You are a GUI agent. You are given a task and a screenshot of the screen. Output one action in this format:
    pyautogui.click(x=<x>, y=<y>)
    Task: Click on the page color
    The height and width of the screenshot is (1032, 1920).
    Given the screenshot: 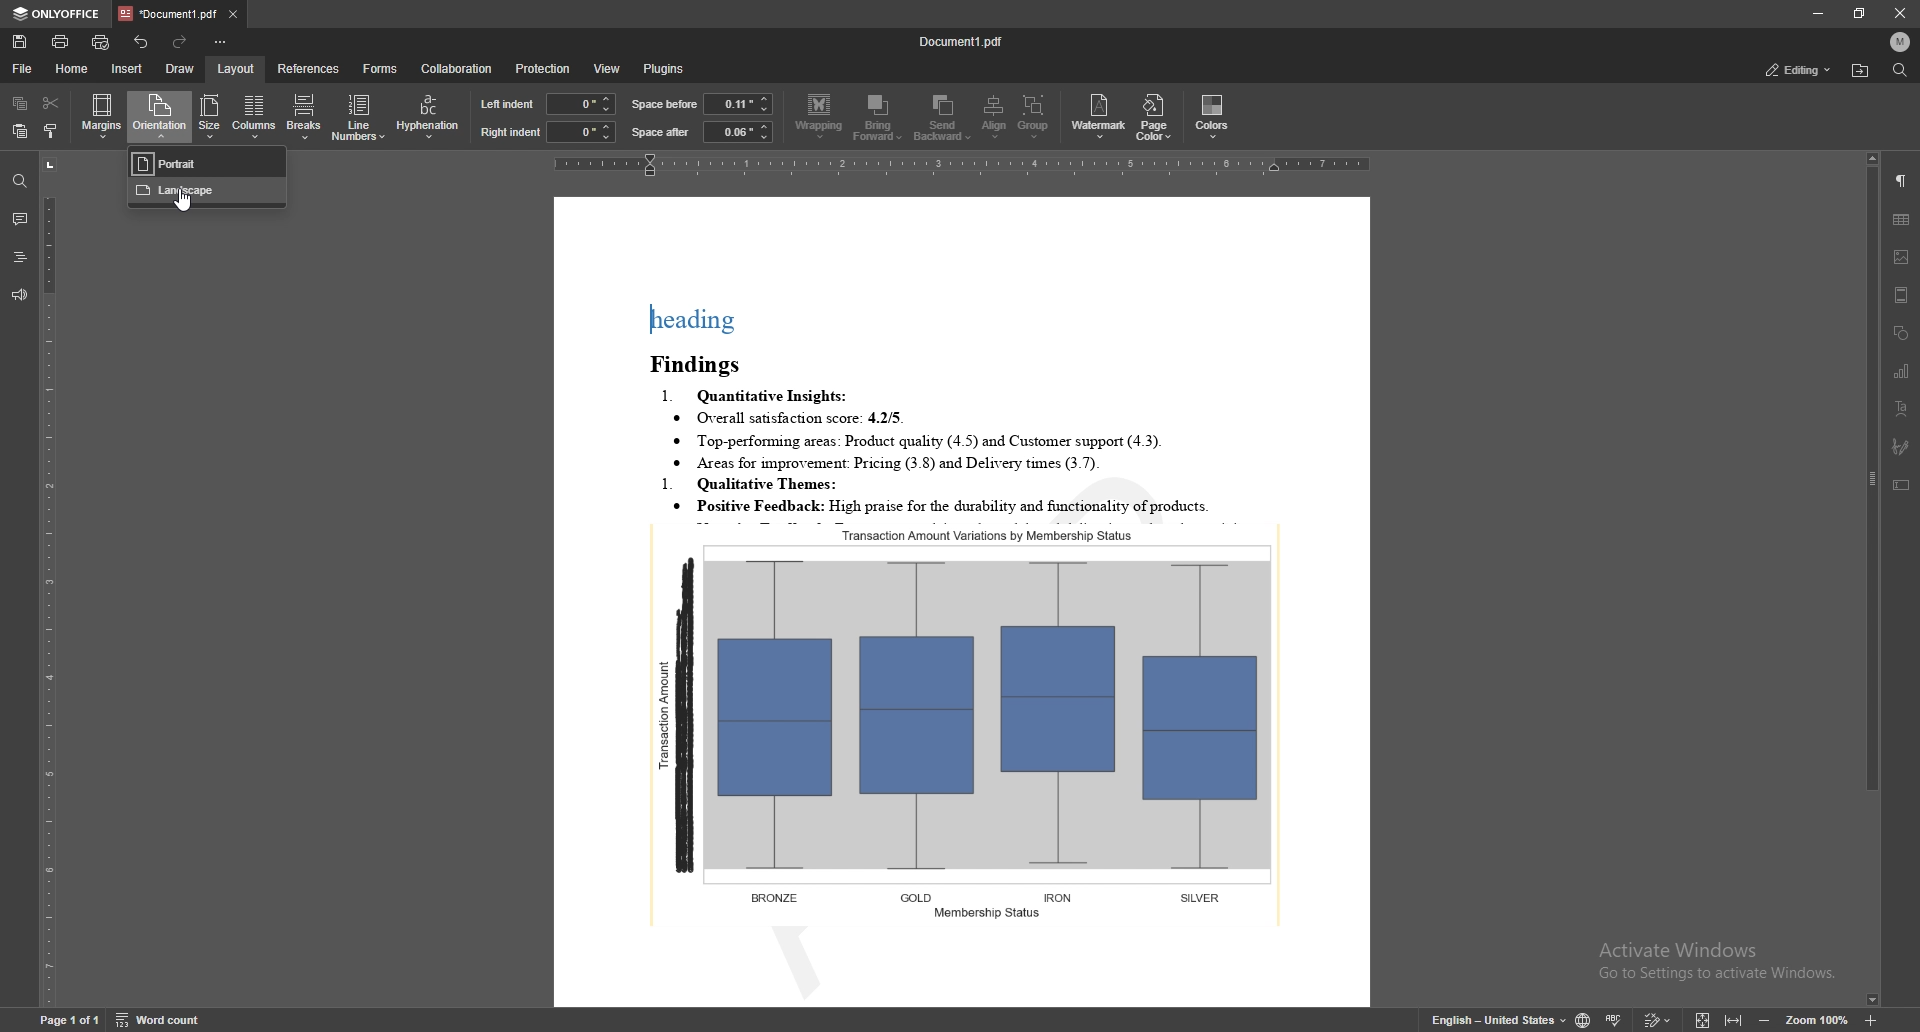 What is the action you would take?
    pyautogui.click(x=1153, y=118)
    